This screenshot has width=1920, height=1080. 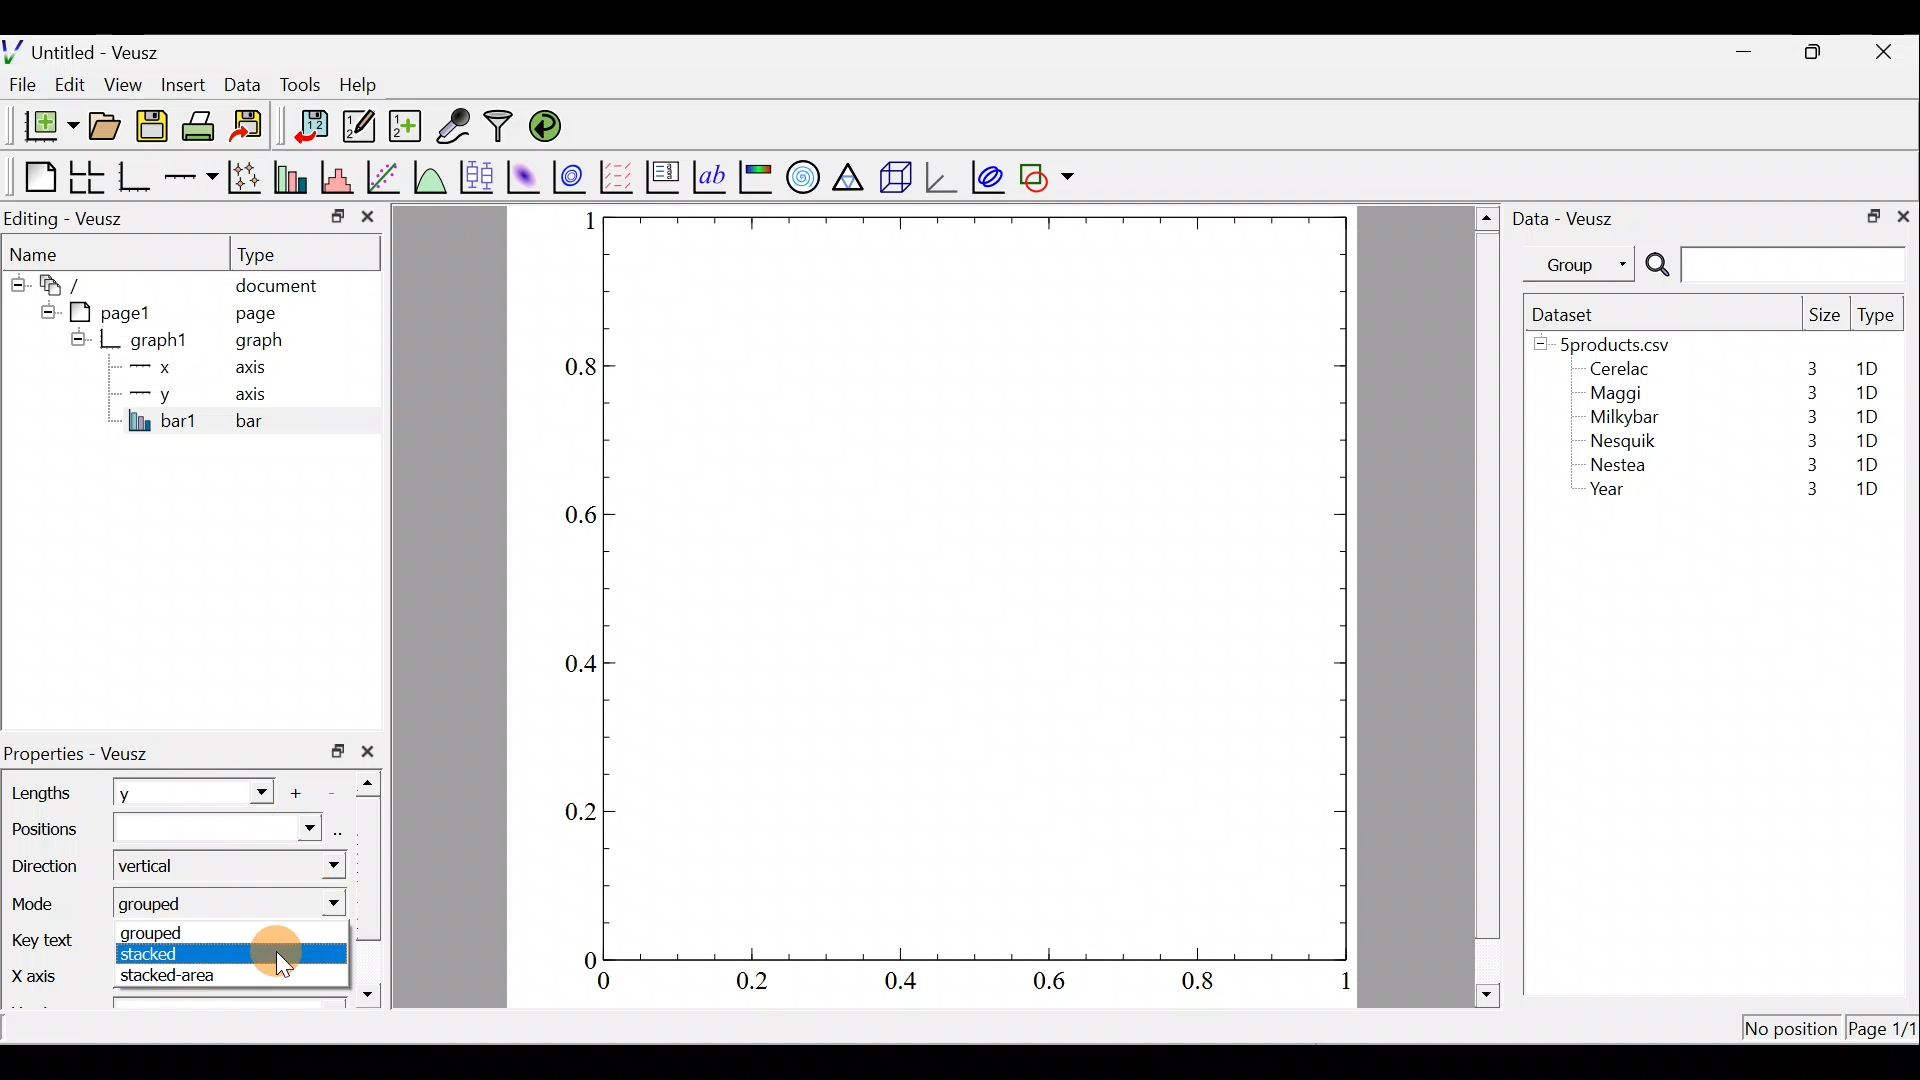 I want to click on minimize, so click(x=1754, y=50).